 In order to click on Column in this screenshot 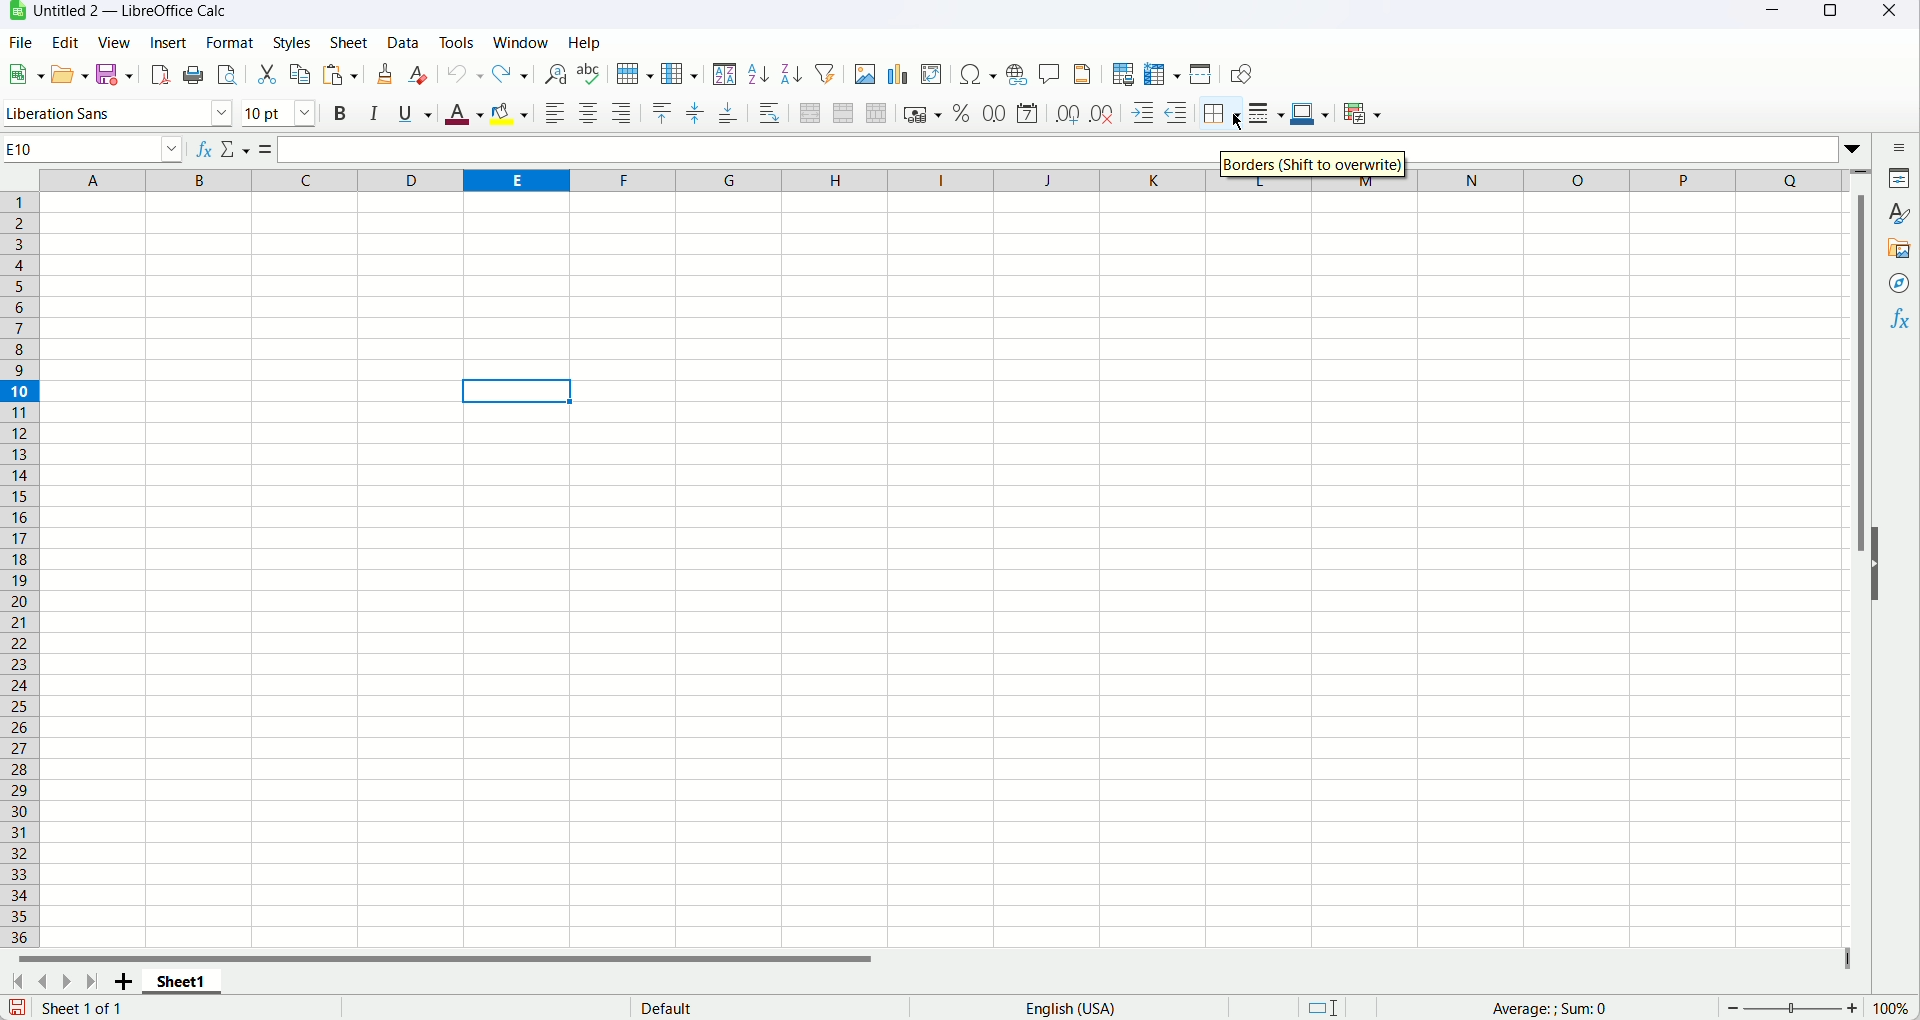, I will do `click(681, 73)`.